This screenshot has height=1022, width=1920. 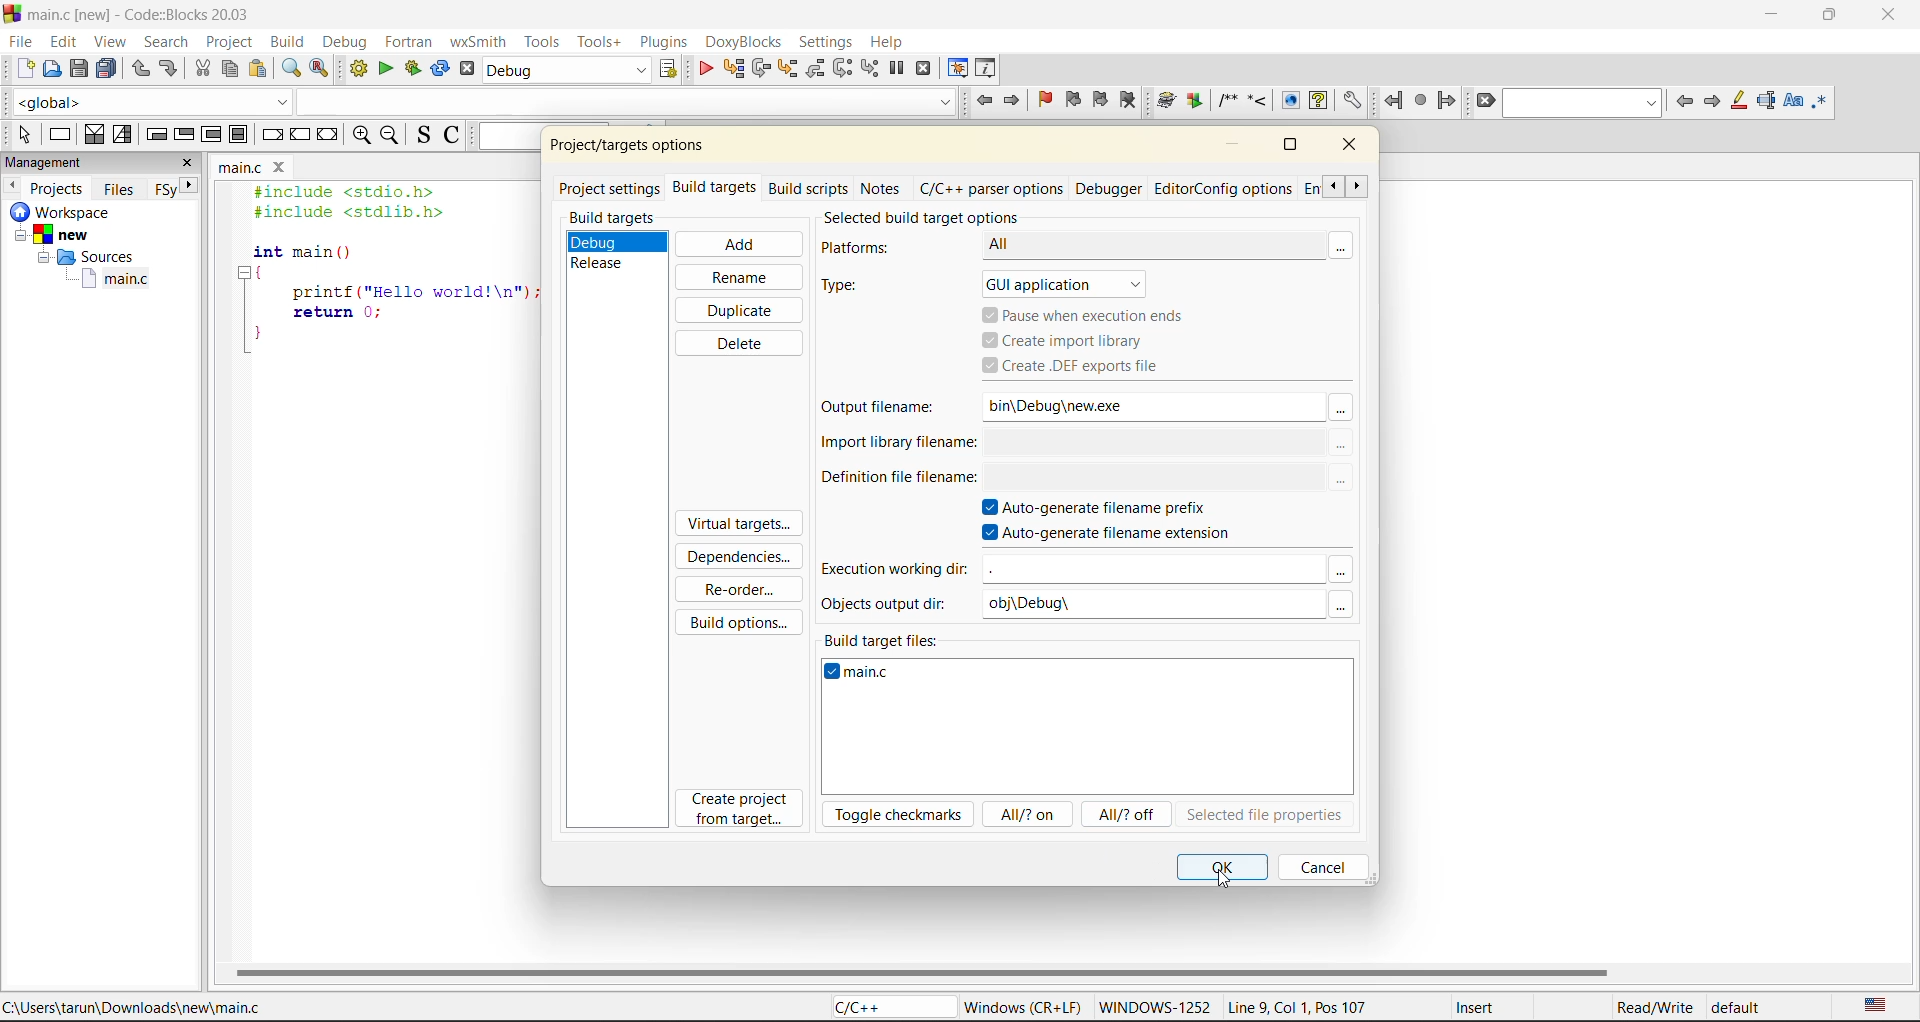 I want to click on build and run, so click(x=414, y=68).